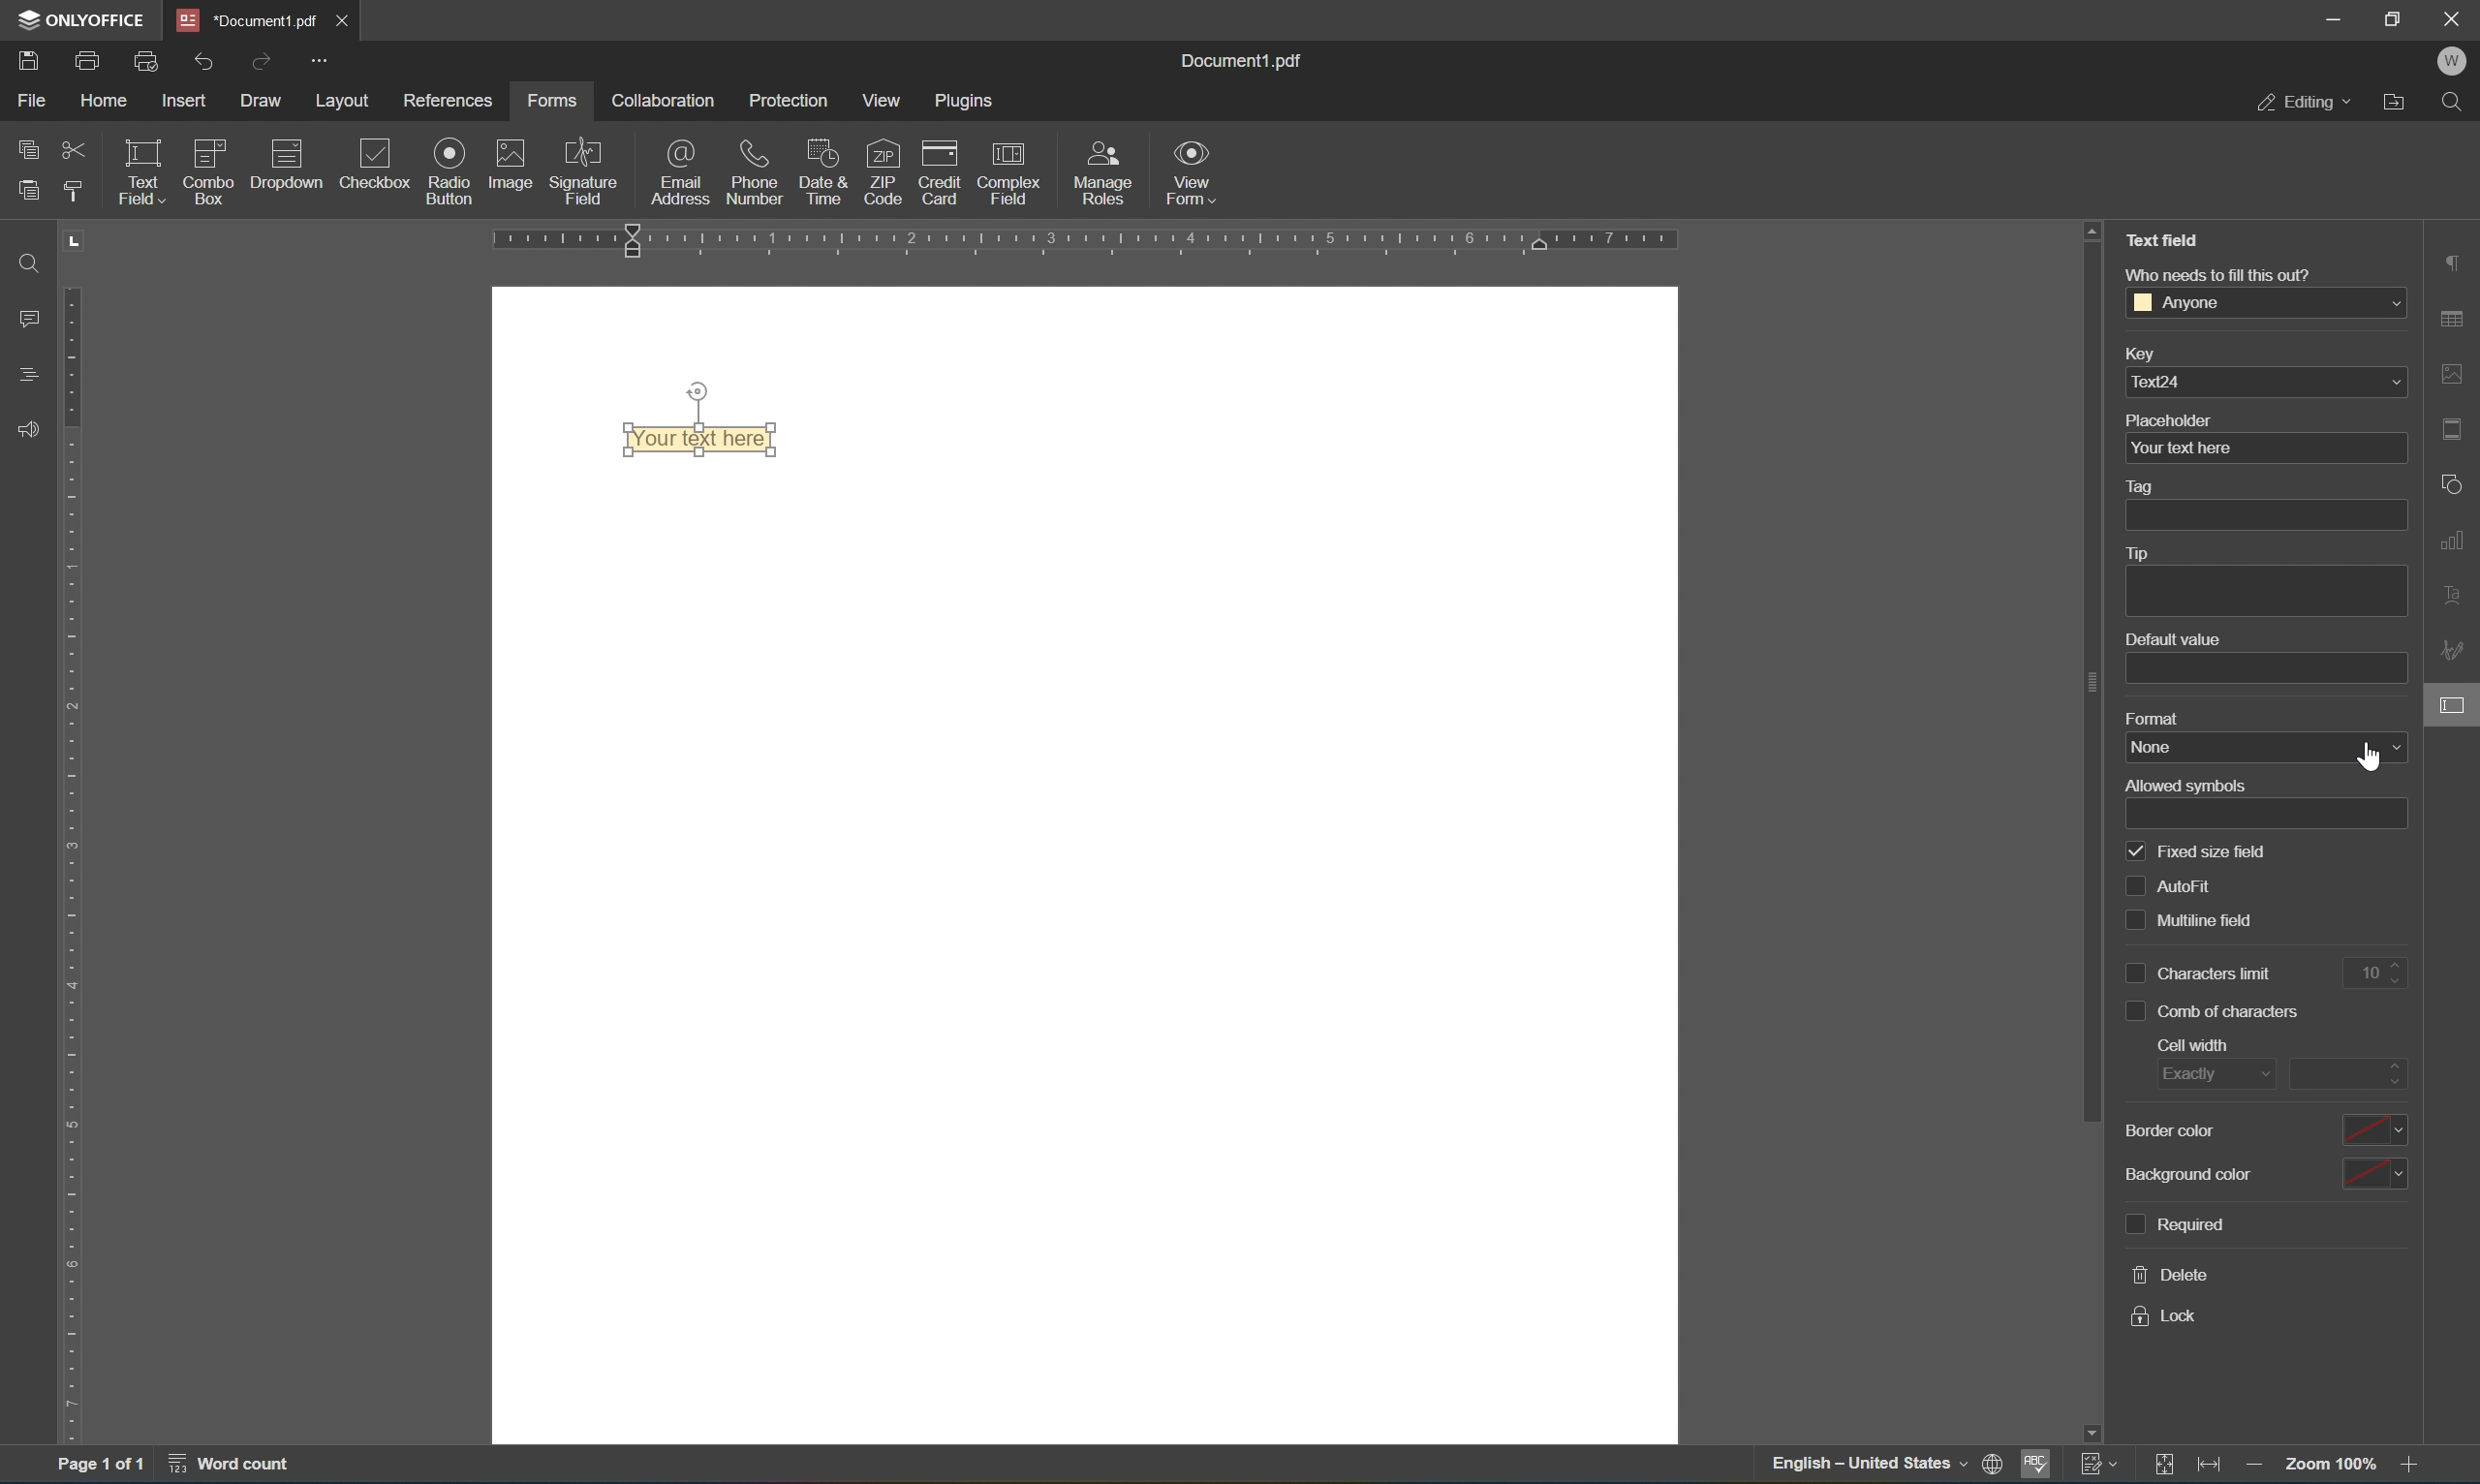 This screenshot has height=1484, width=2480. What do you see at coordinates (2173, 1273) in the screenshot?
I see `delete` at bounding box center [2173, 1273].